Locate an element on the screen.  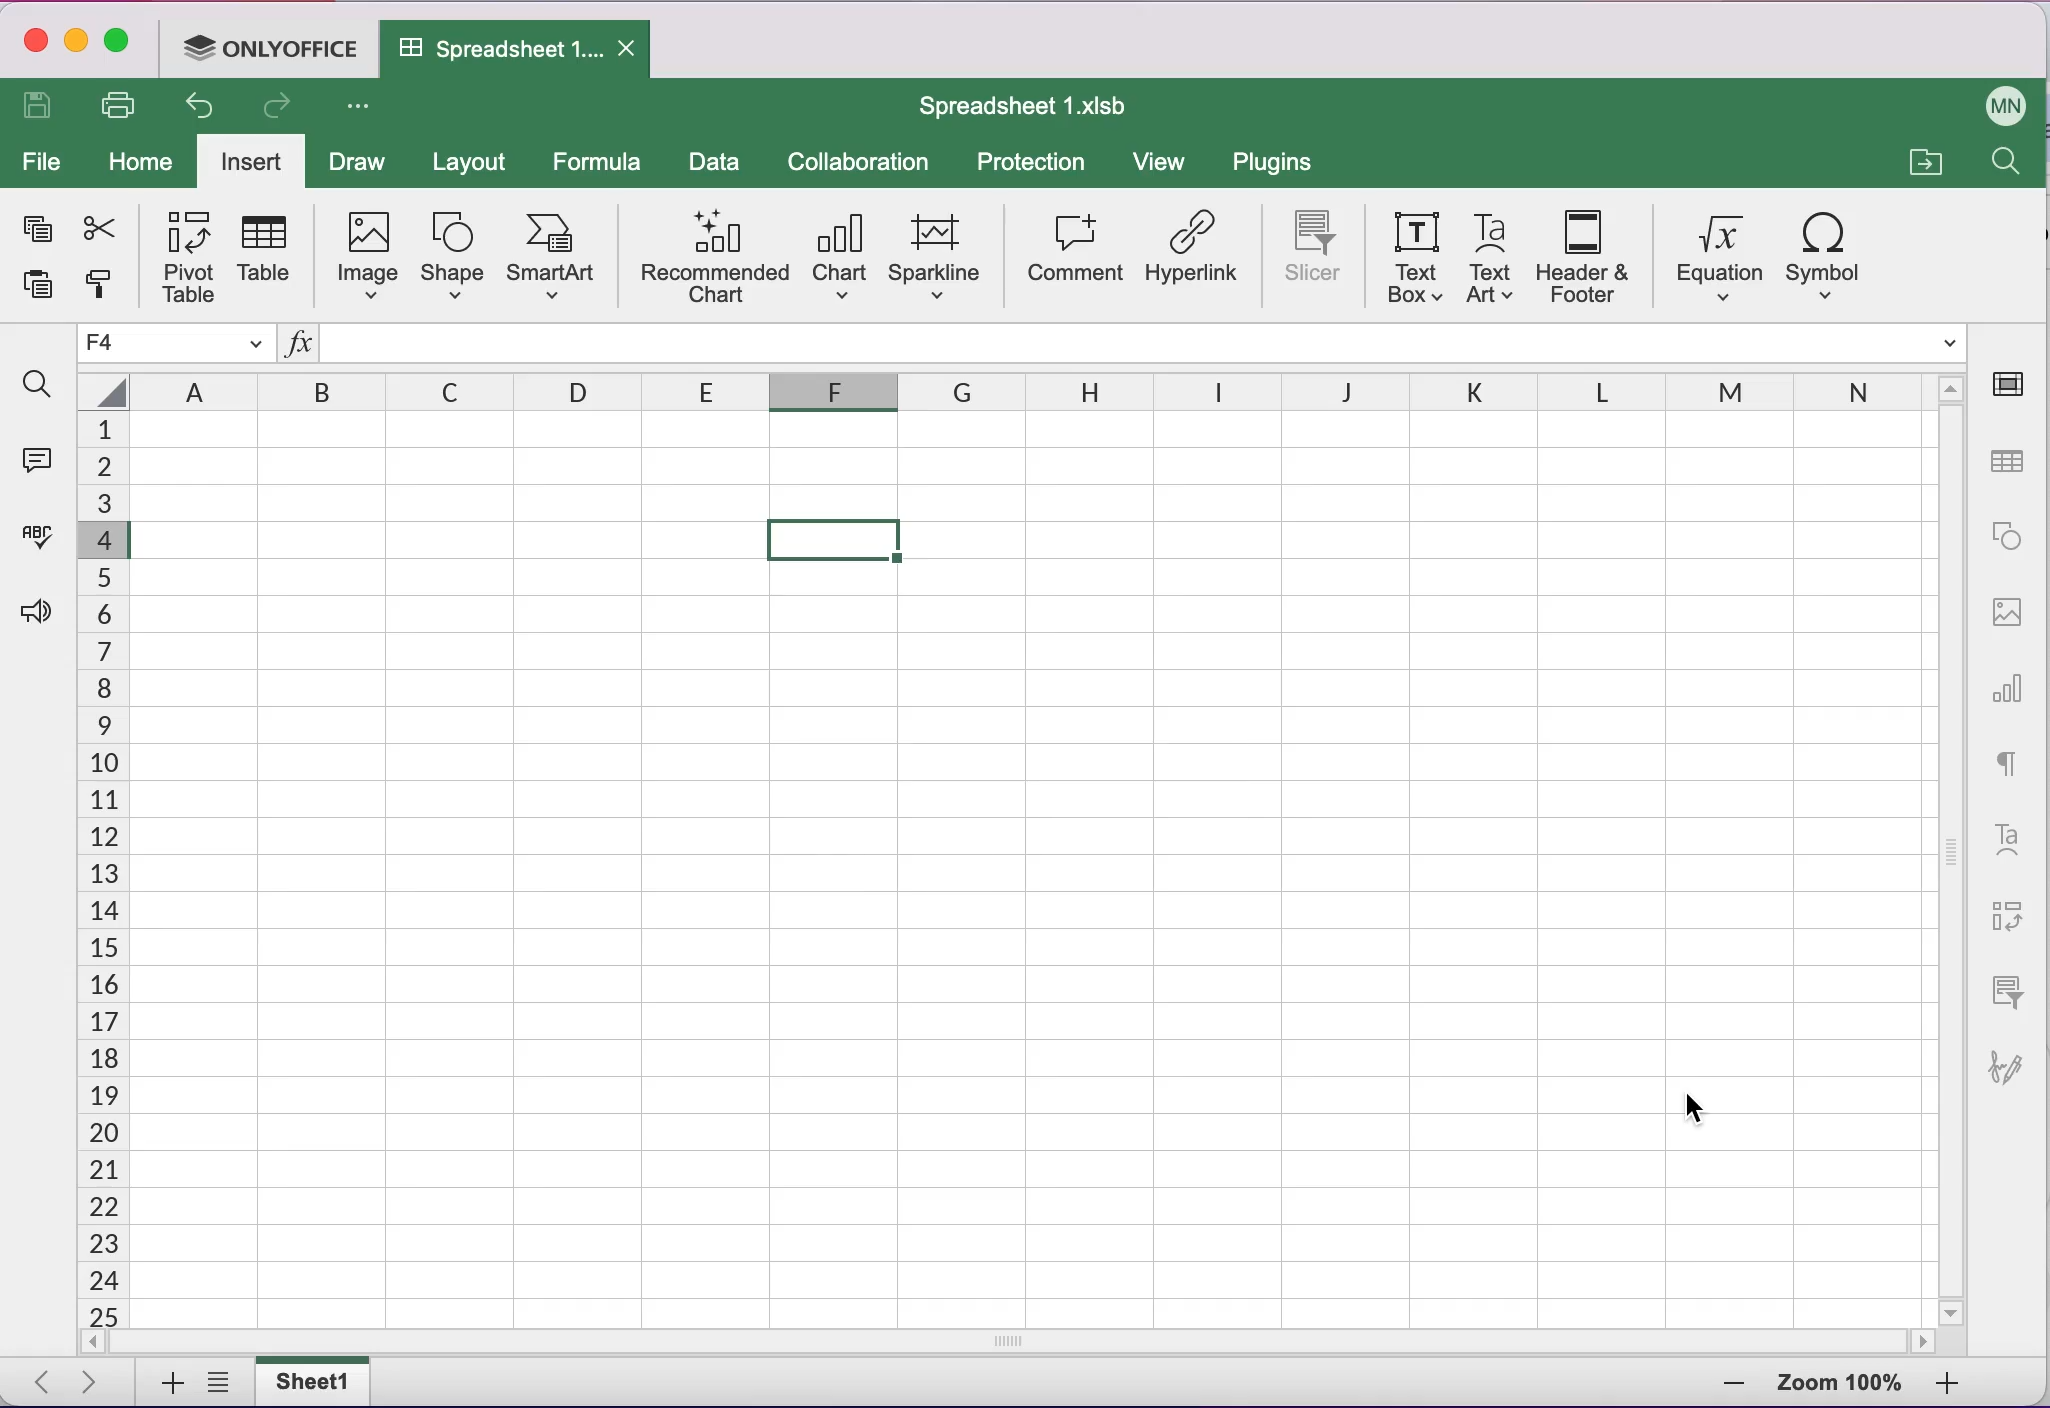
shape is located at coordinates (452, 257).